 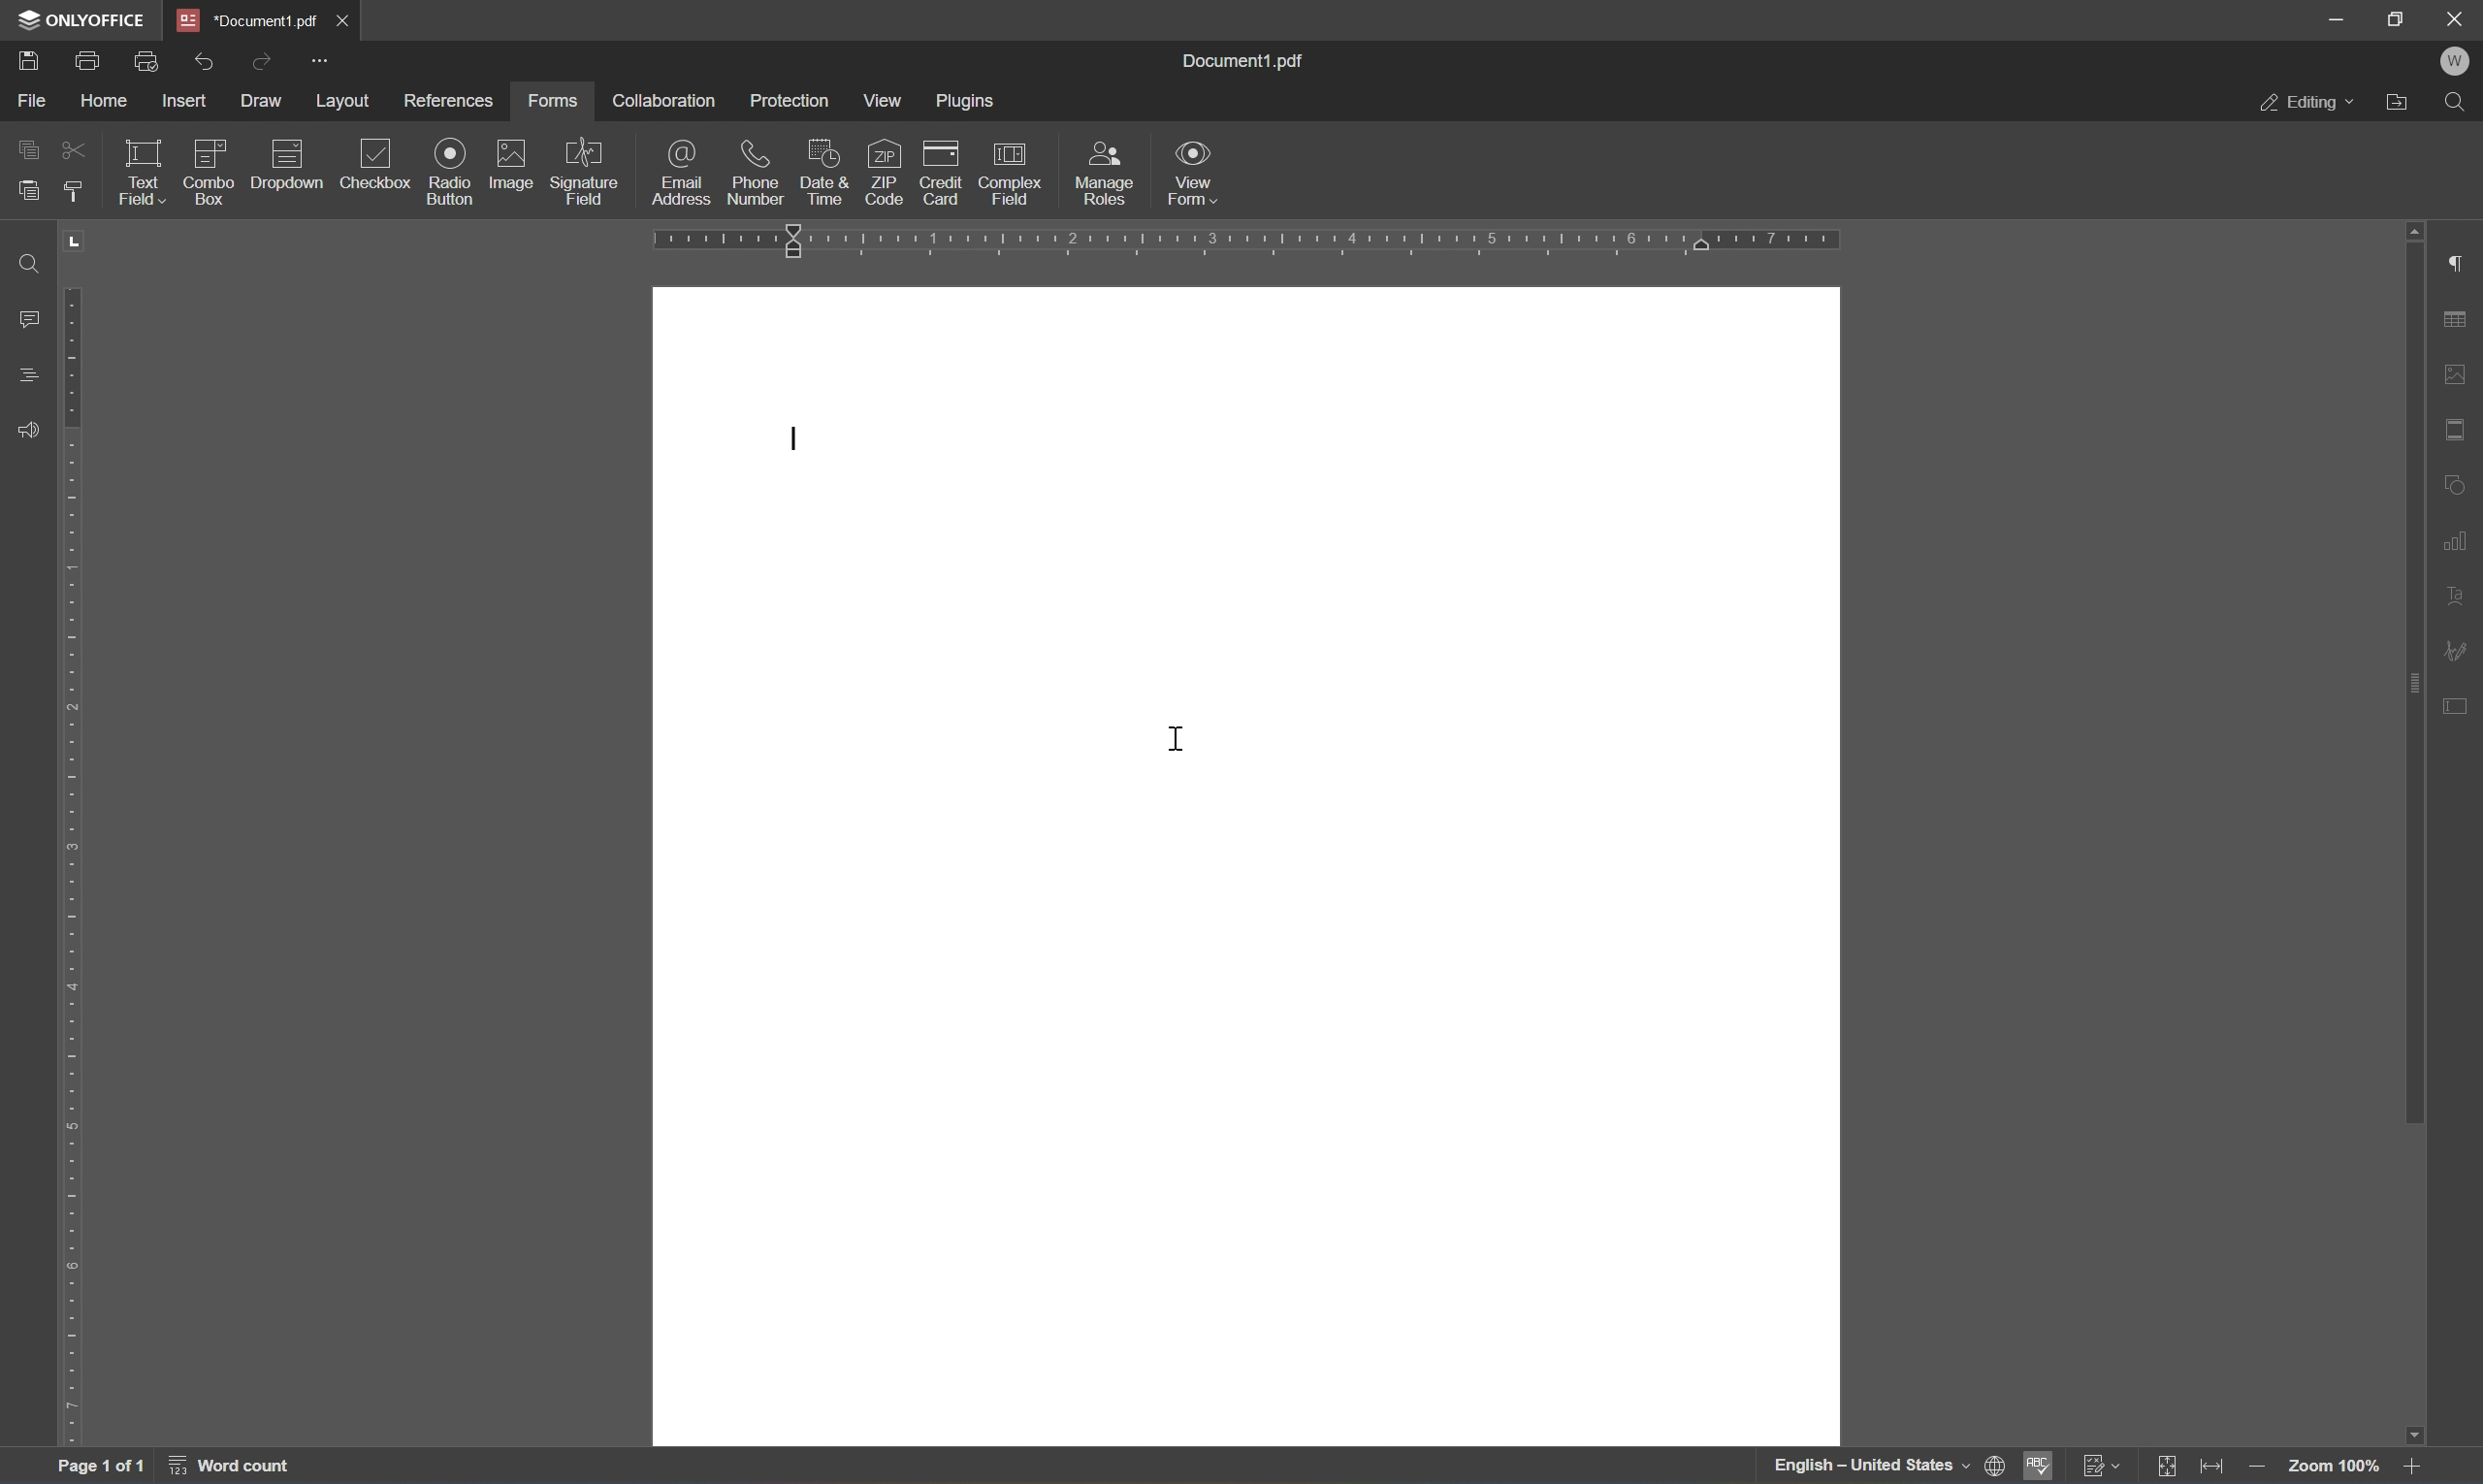 I want to click on zoom out, so click(x=2271, y=1469).